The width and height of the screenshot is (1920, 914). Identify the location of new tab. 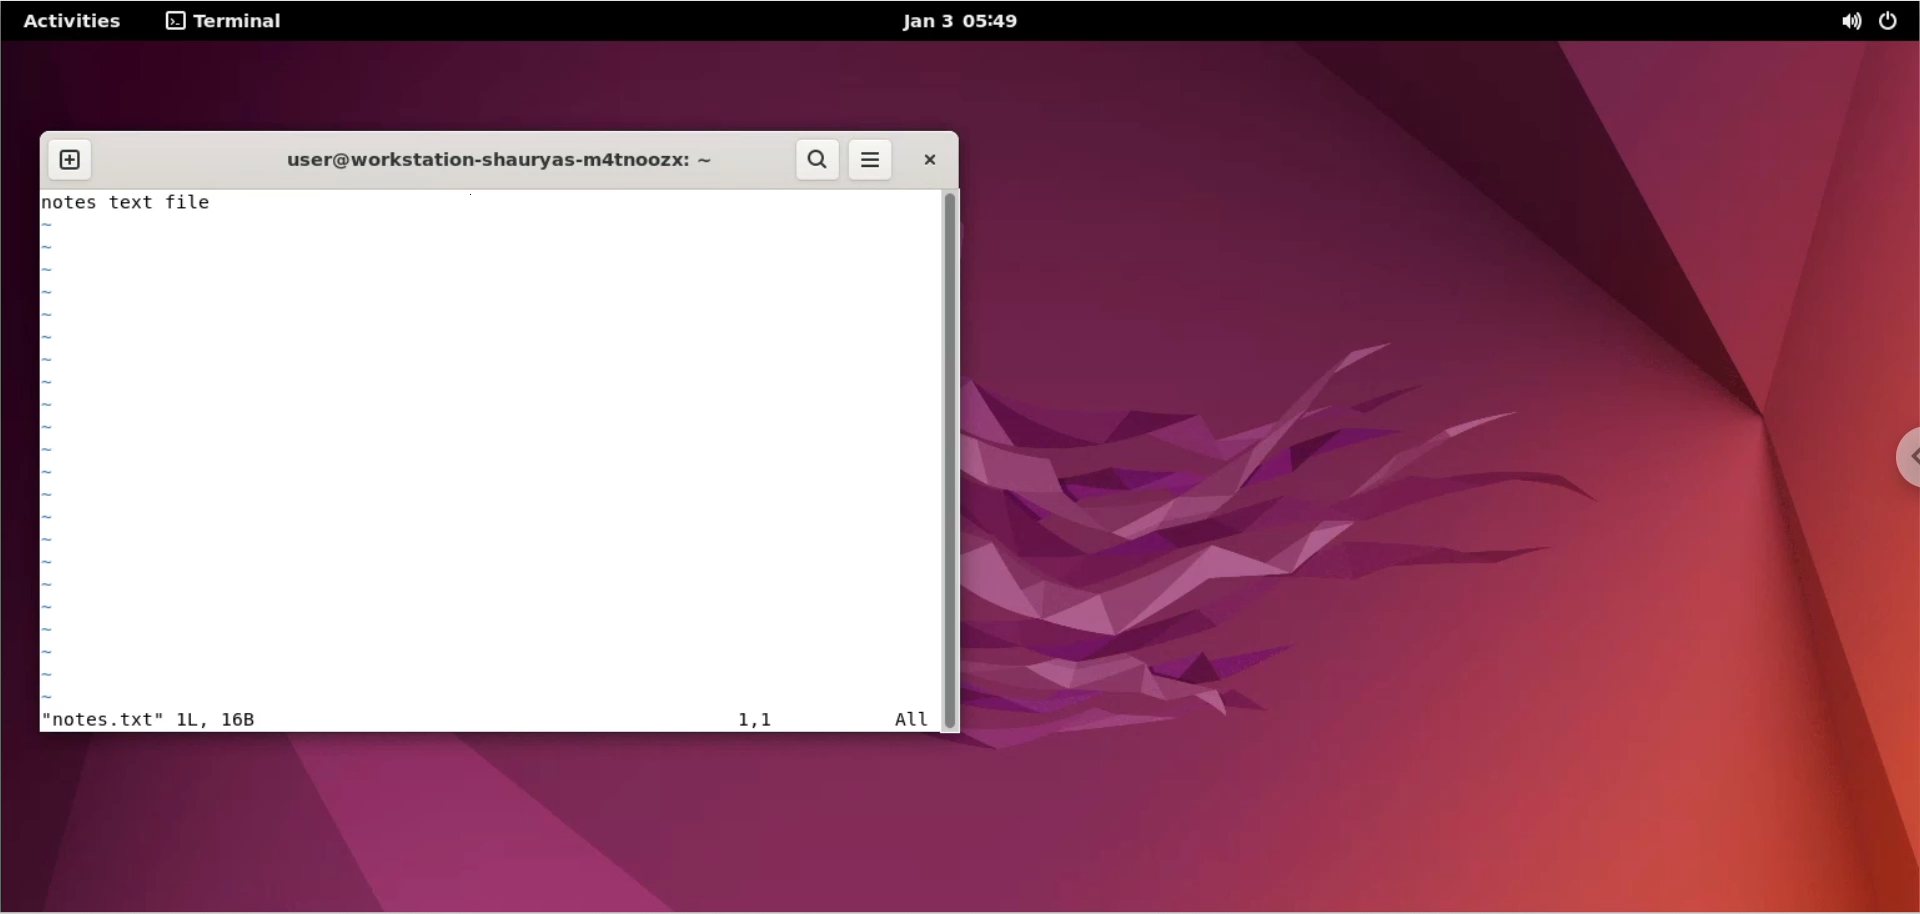
(71, 161).